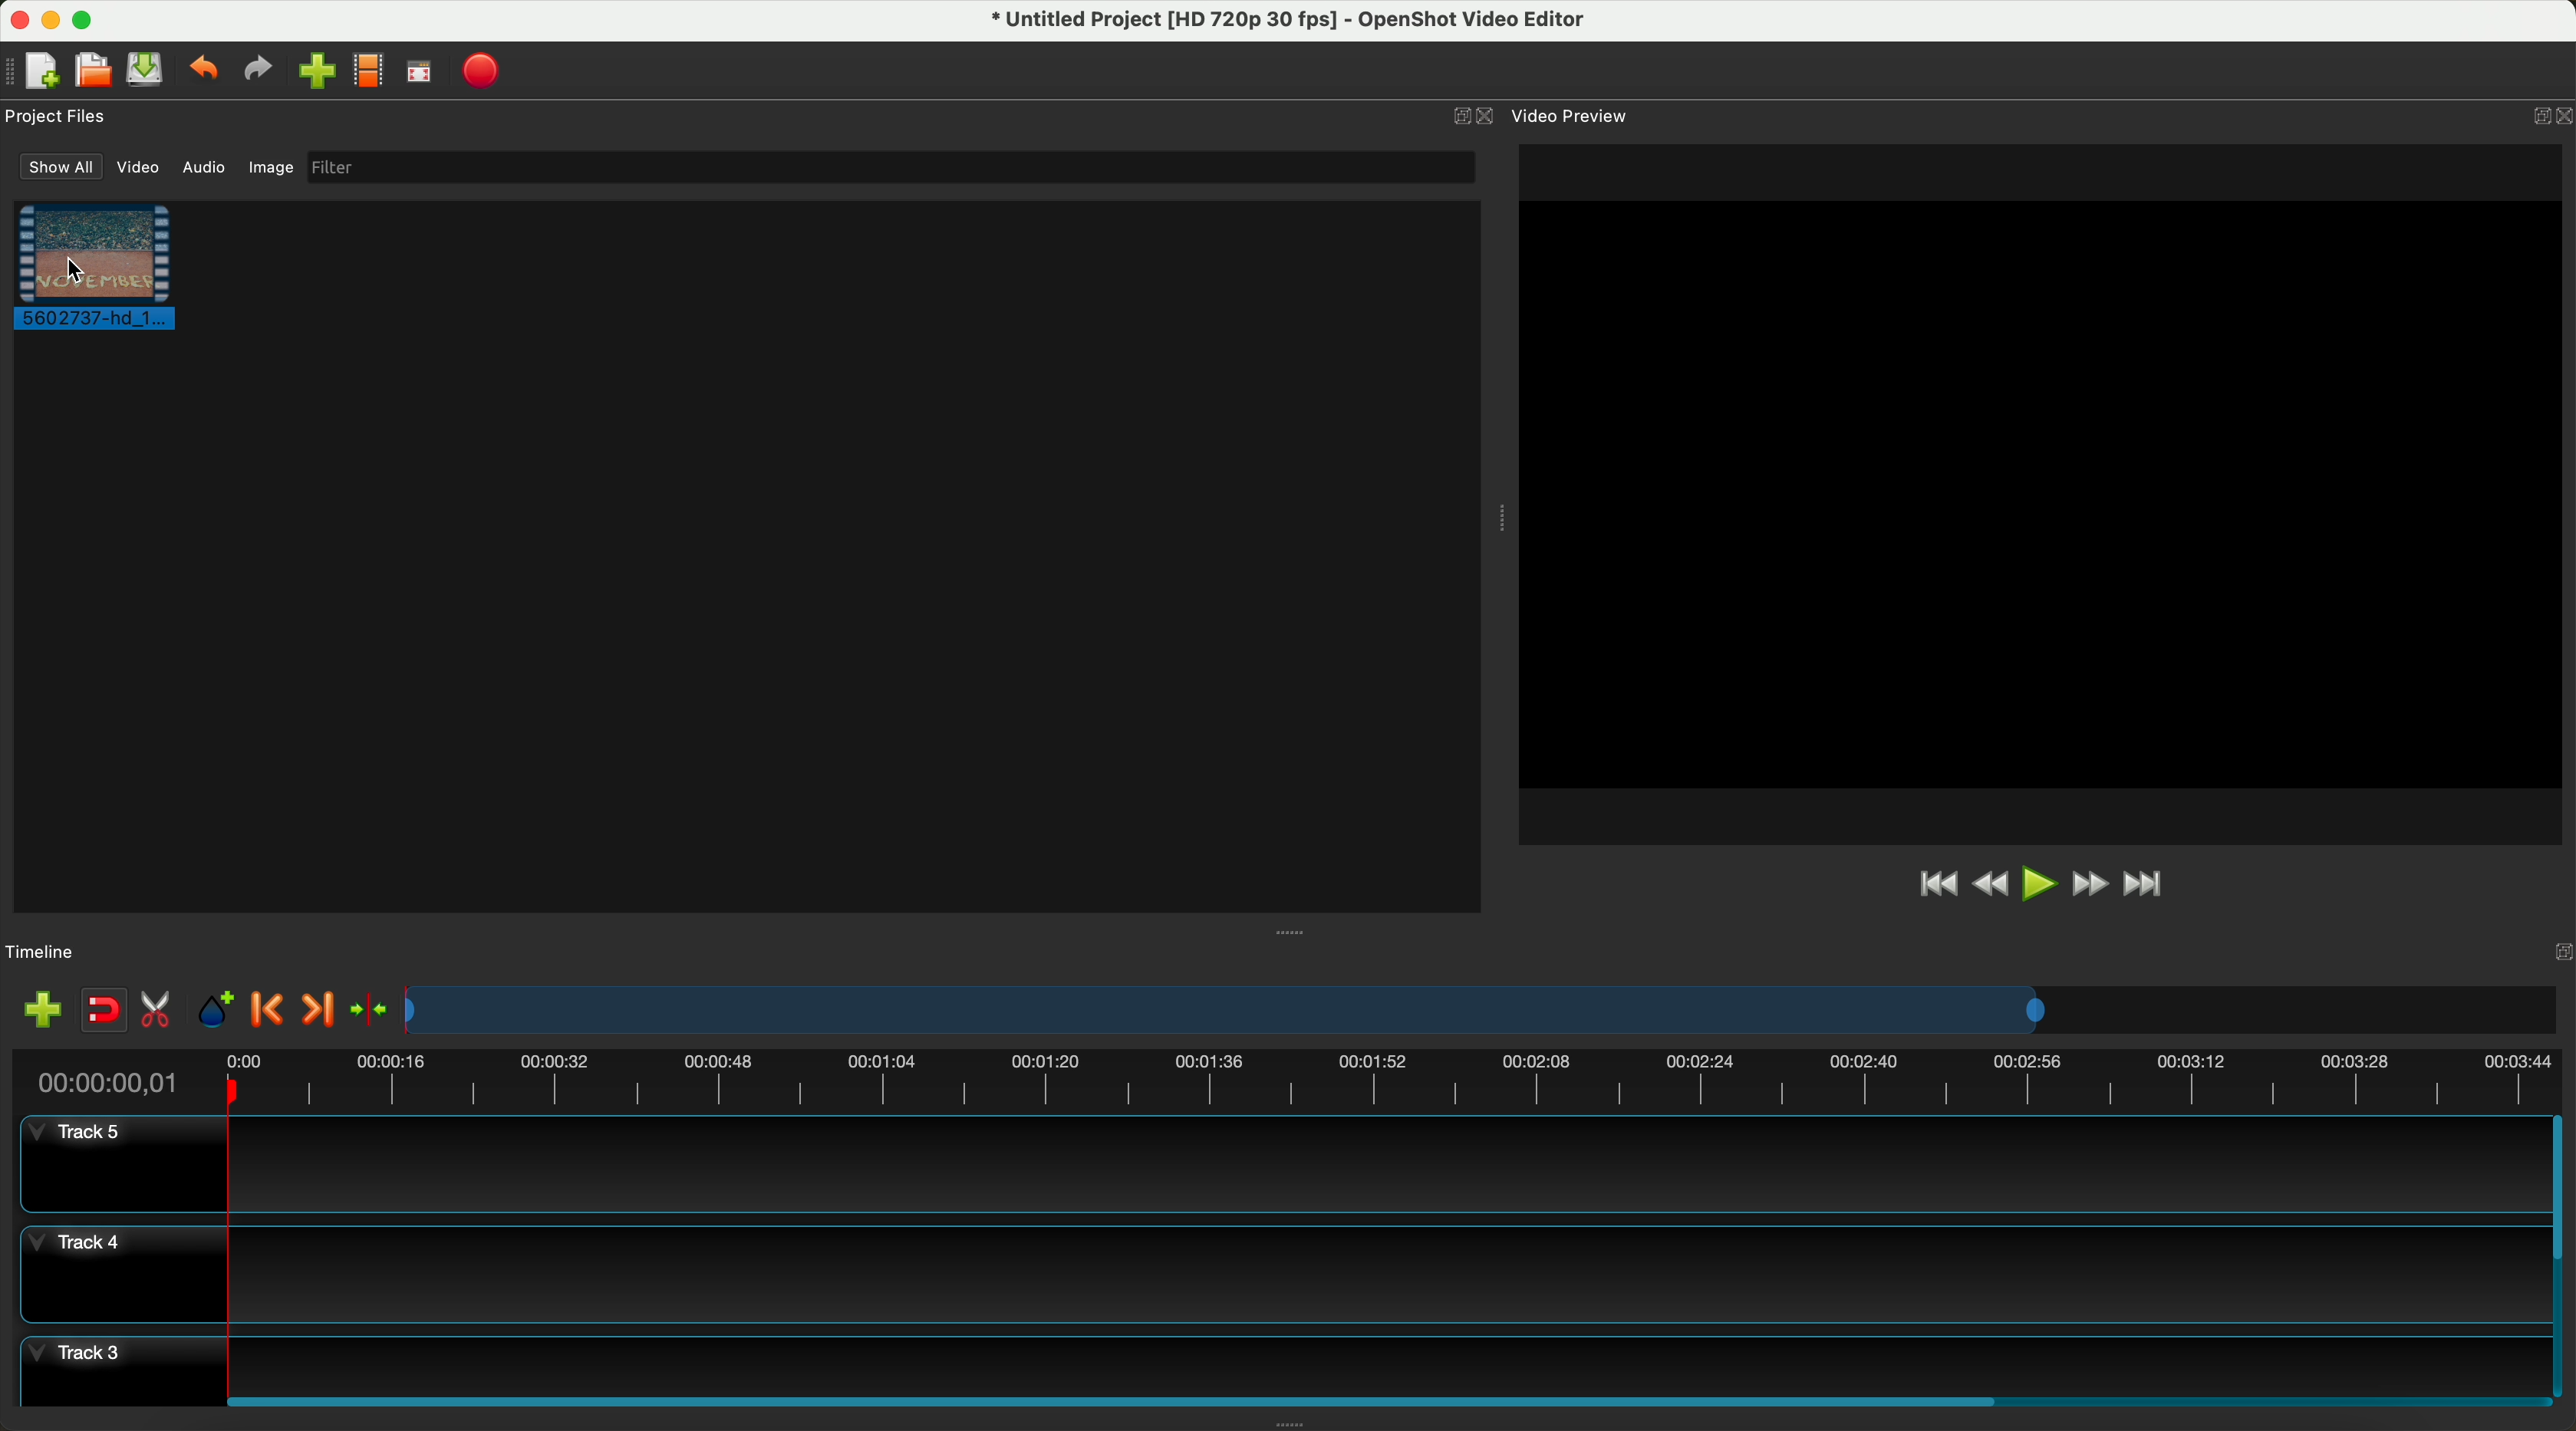  Describe the element at coordinates (325, 1005) in the screenshot. I see `next marker` at that location.